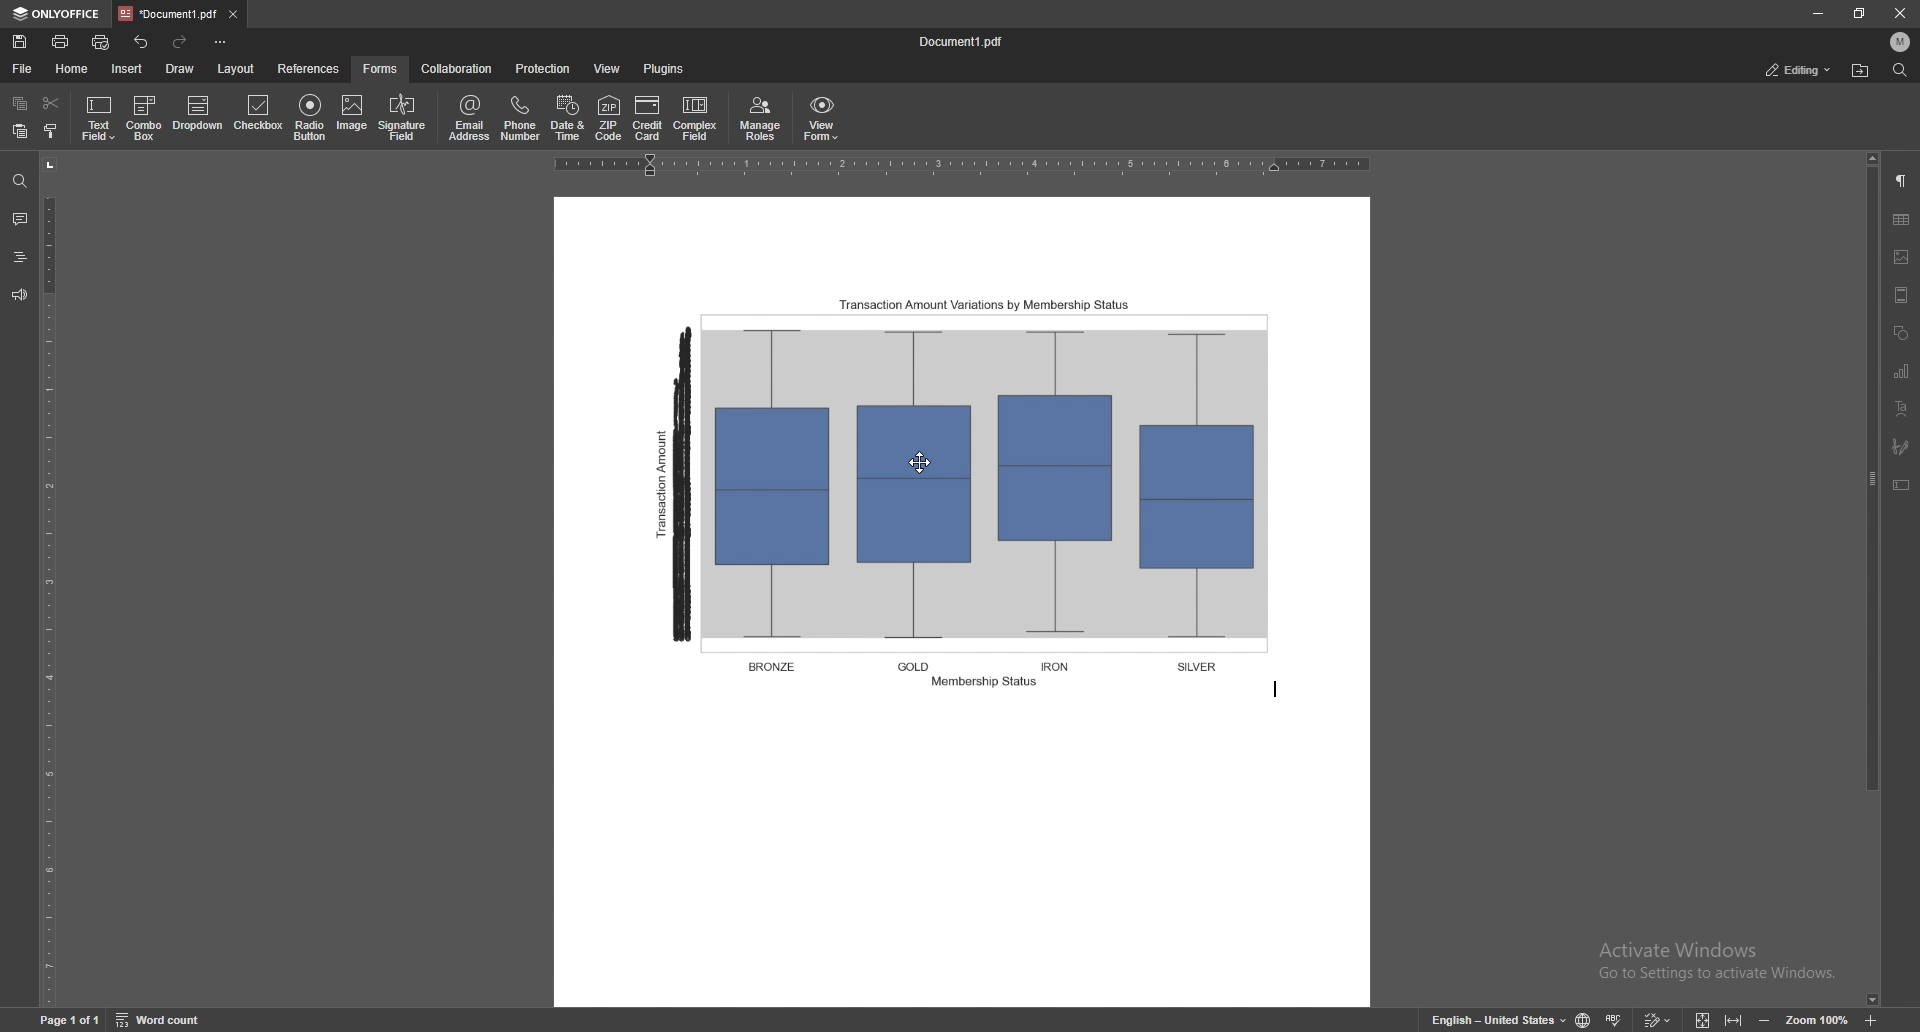  What do you see at coordinates (24, 69) in the screenshot?
I see `file` at bounding box center [24, 69].